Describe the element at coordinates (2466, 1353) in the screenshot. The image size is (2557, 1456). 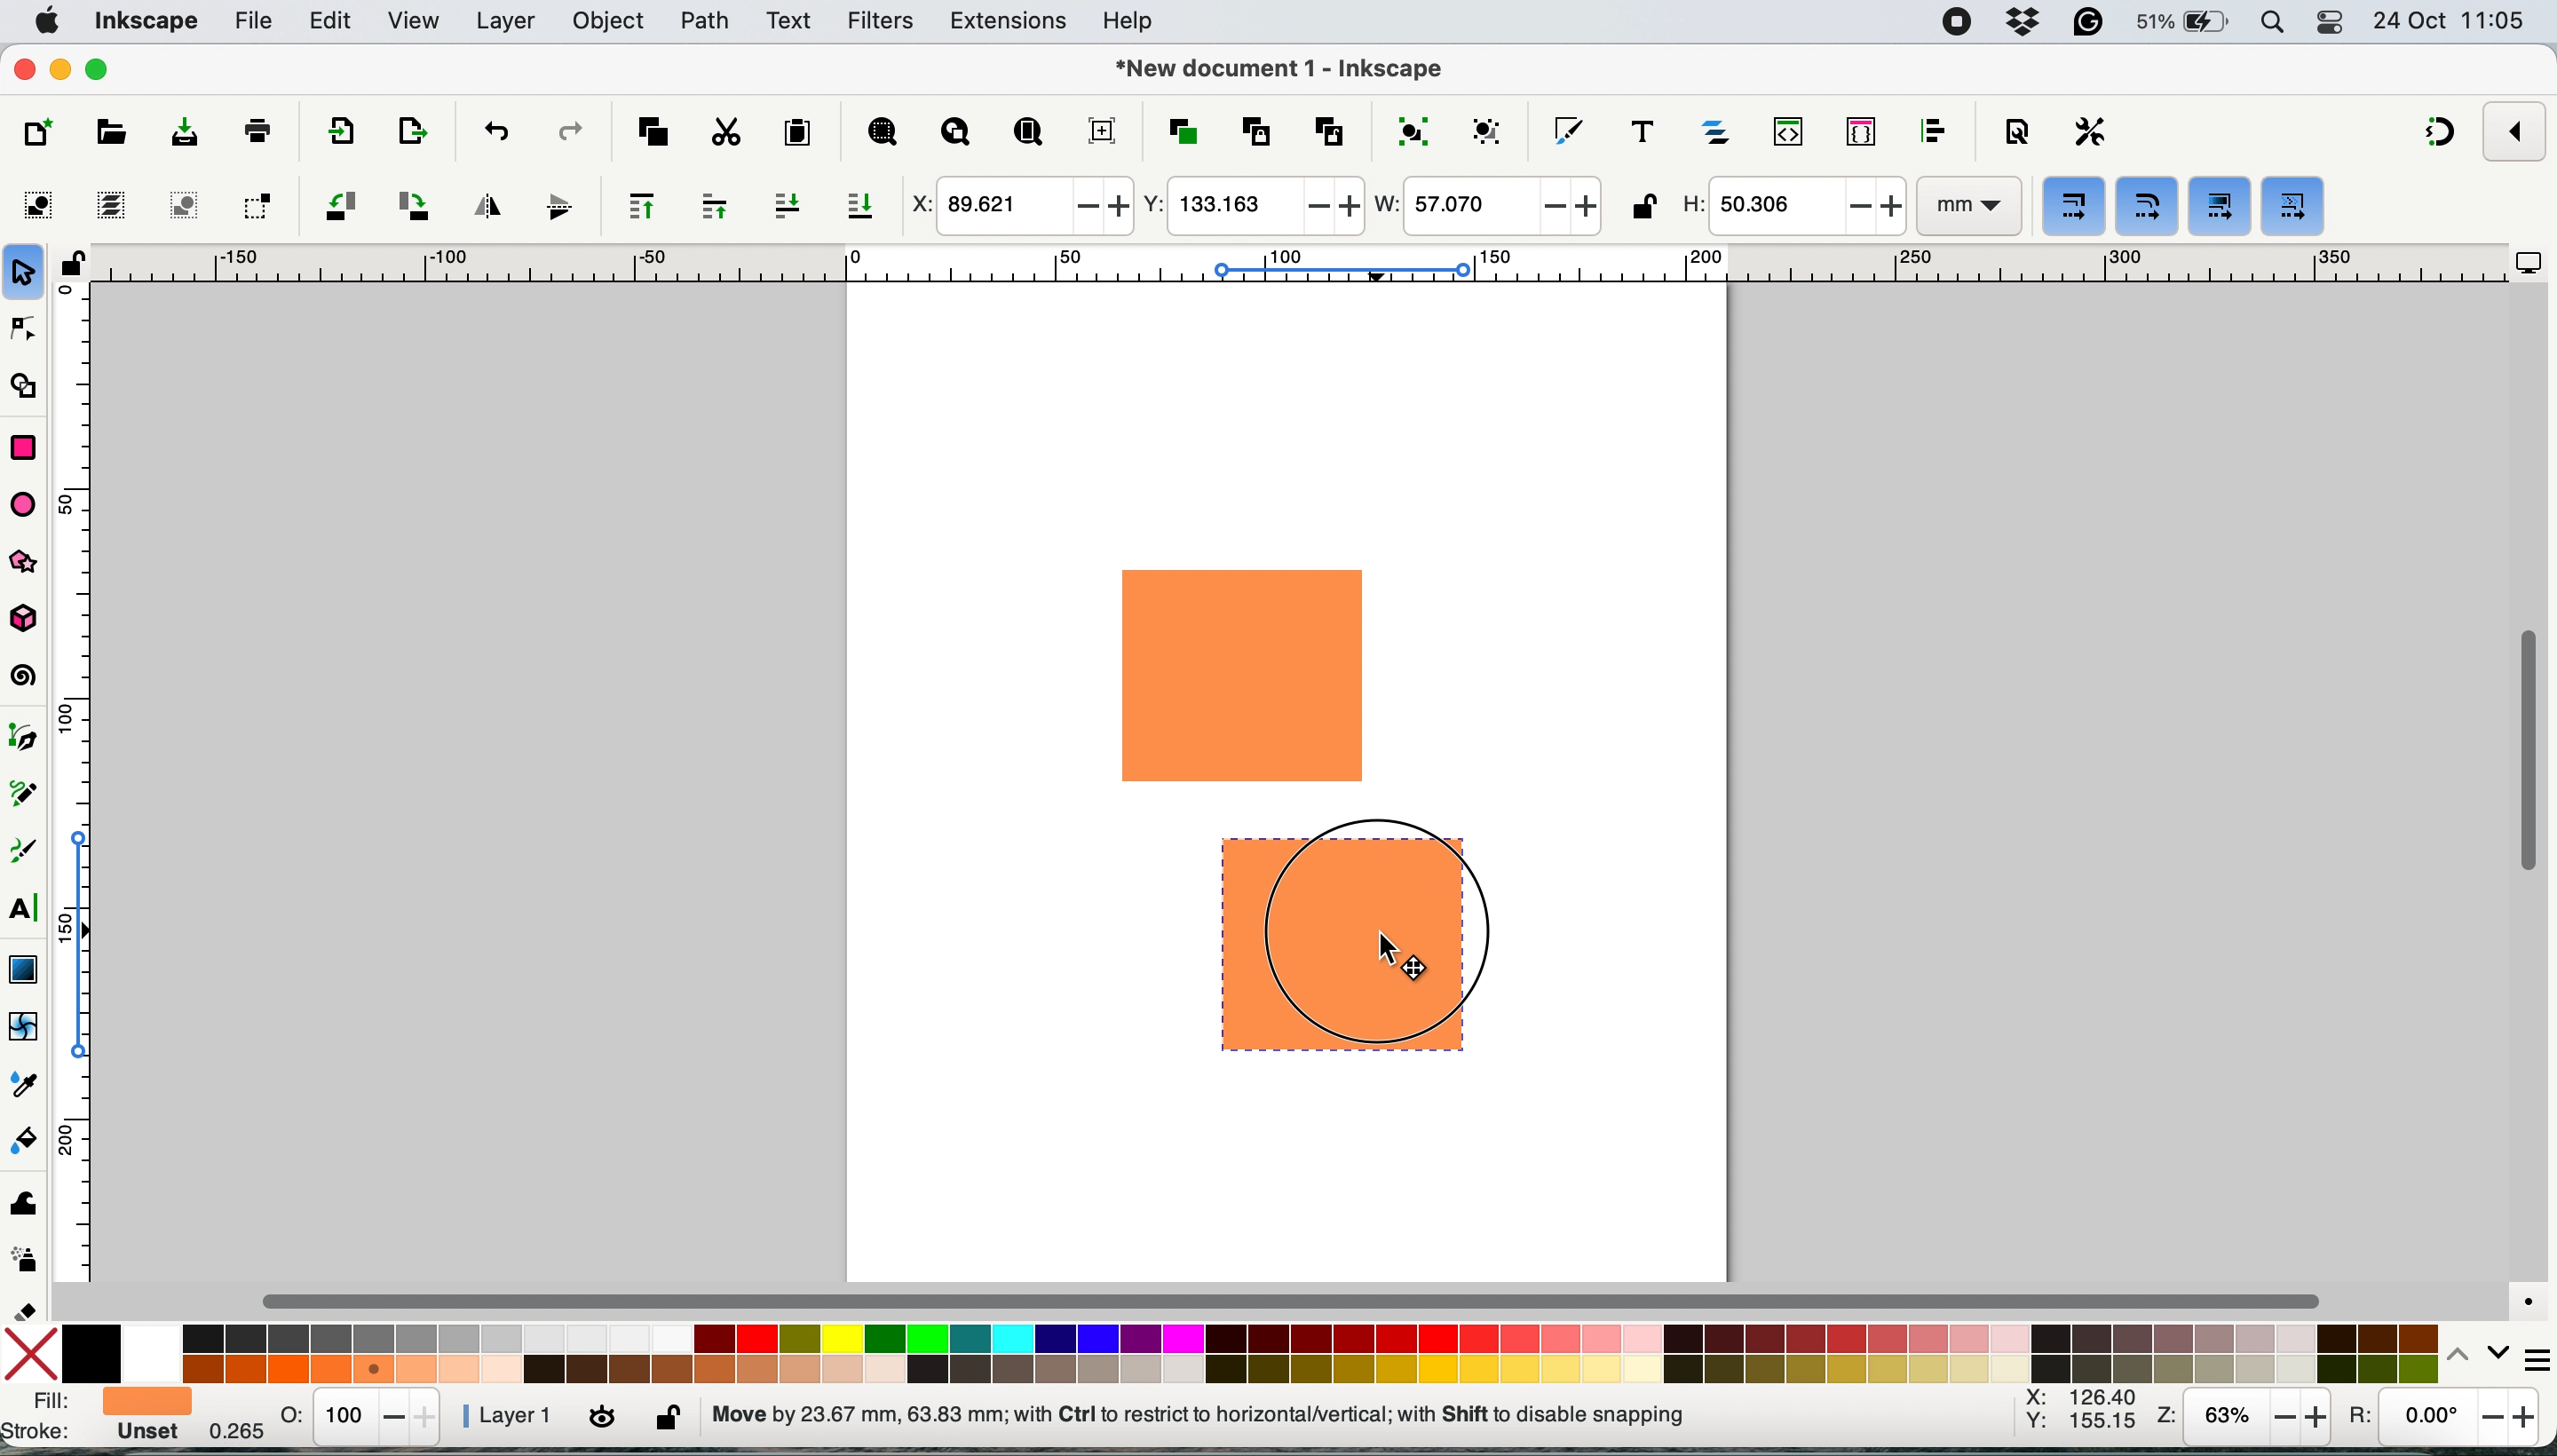
I see `switch between colors` at that location.